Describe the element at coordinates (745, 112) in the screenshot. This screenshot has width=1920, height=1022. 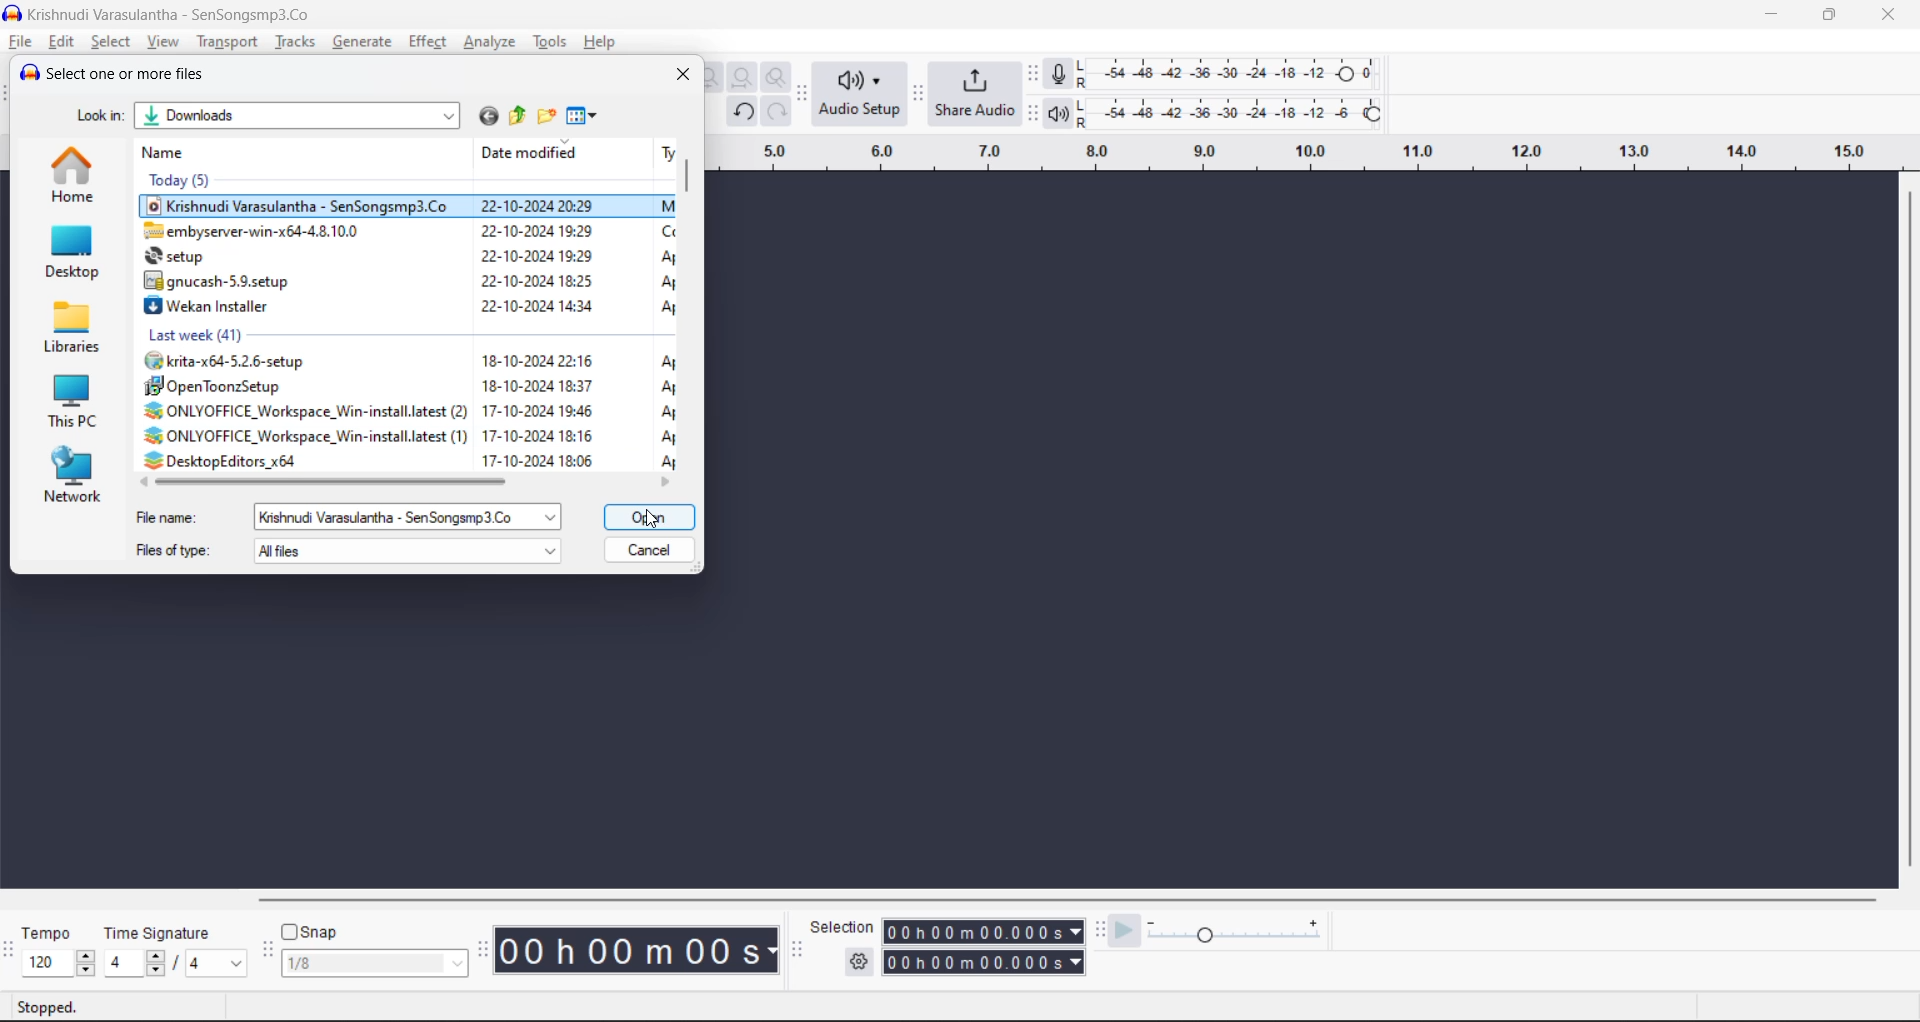
I see `undo` at that location.